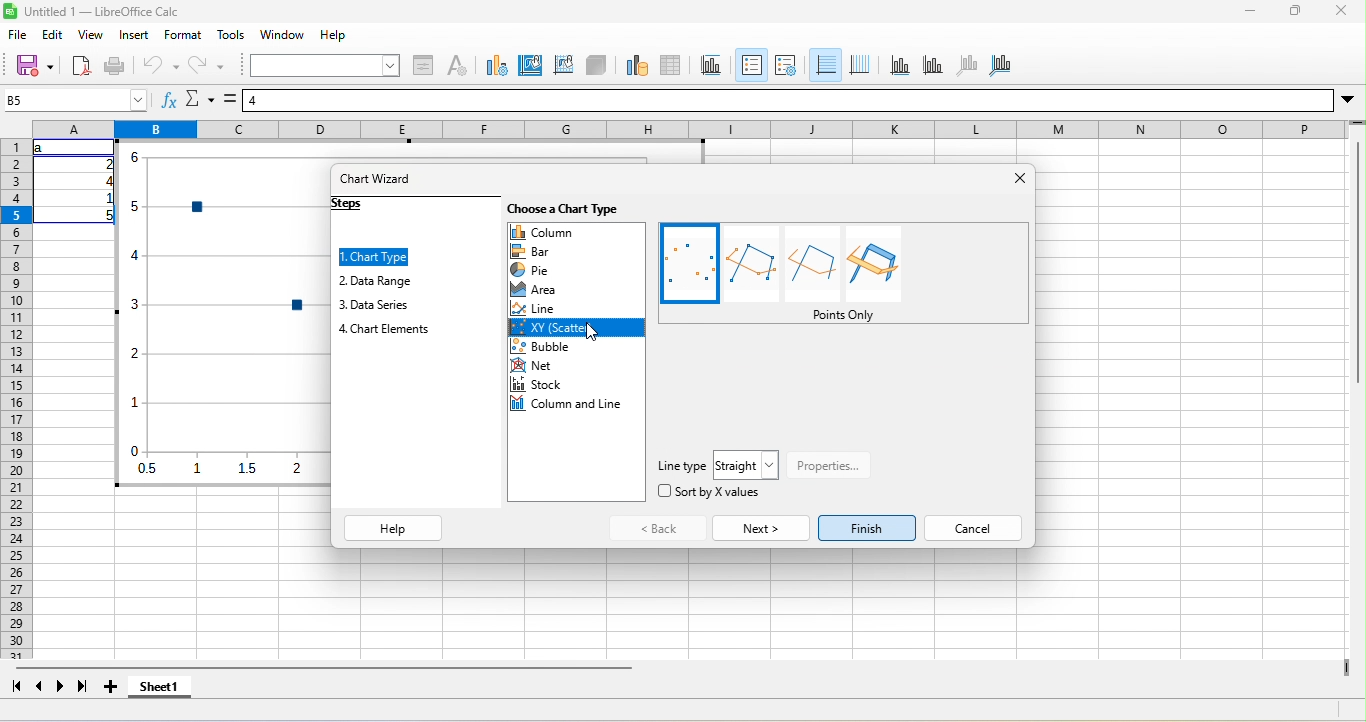 The height and width of the screenshot is (722, 1366). I want to click on legend, so click(786, 67).